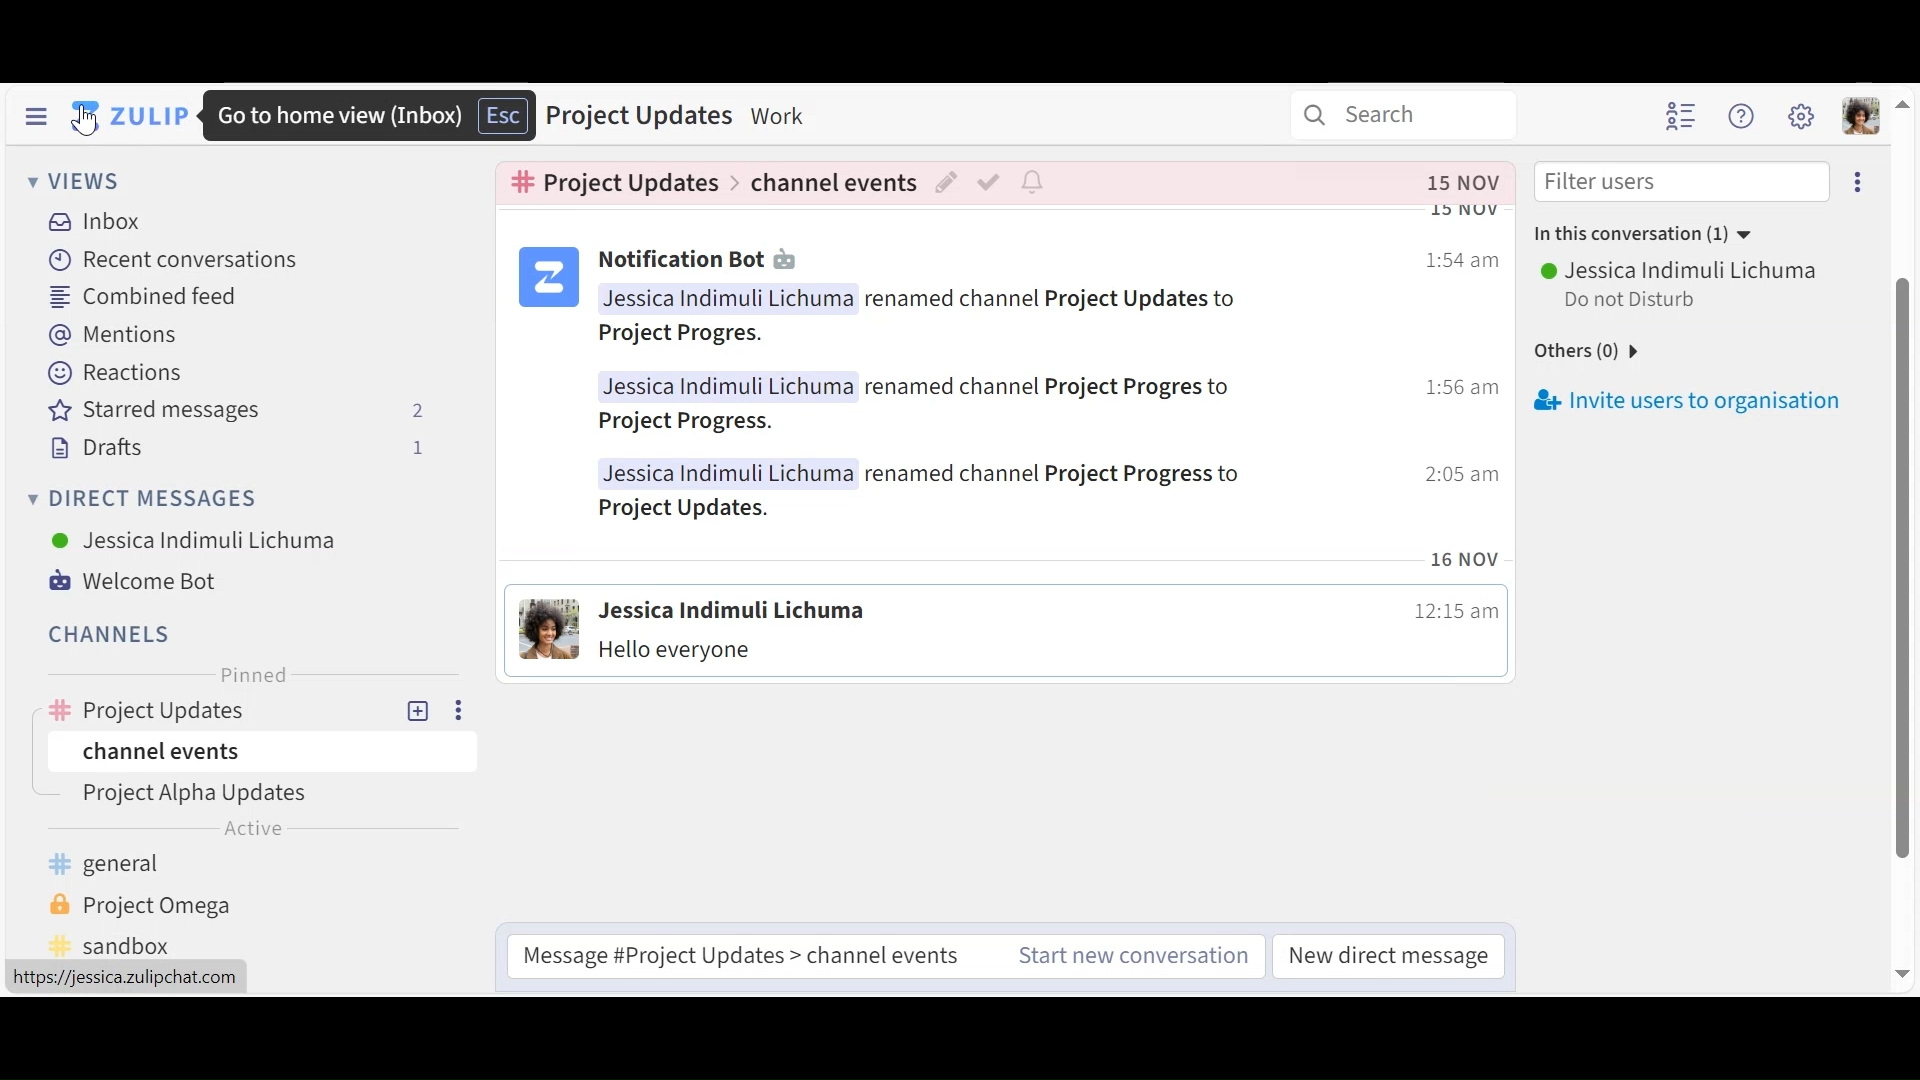 The image size is (1920, 1080). What do you see at coordinates (1640, 234) in the screenshot?
I see `In the conversation (1)` at bounding box center [1640, 234].